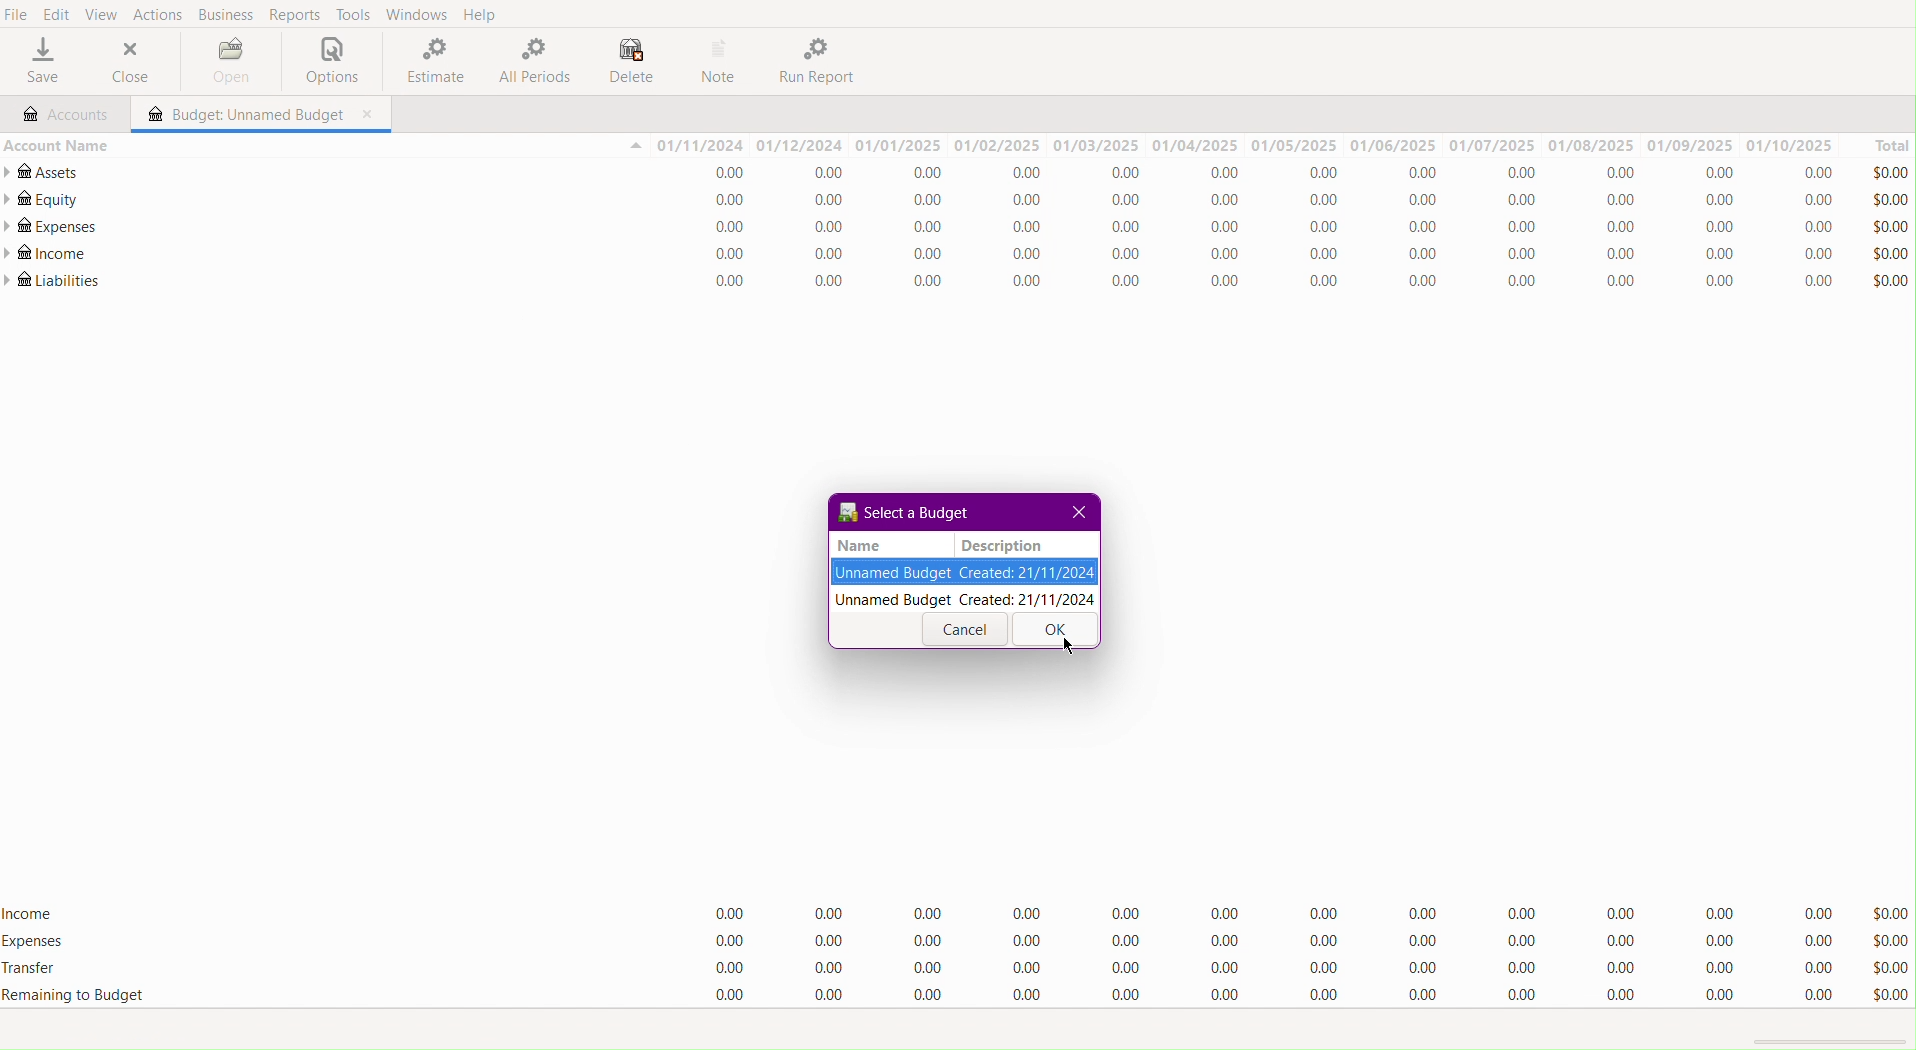  What do you see at coordinates (370, 115) in the screenshot?
I see `close` at bounding box center [370, 115].